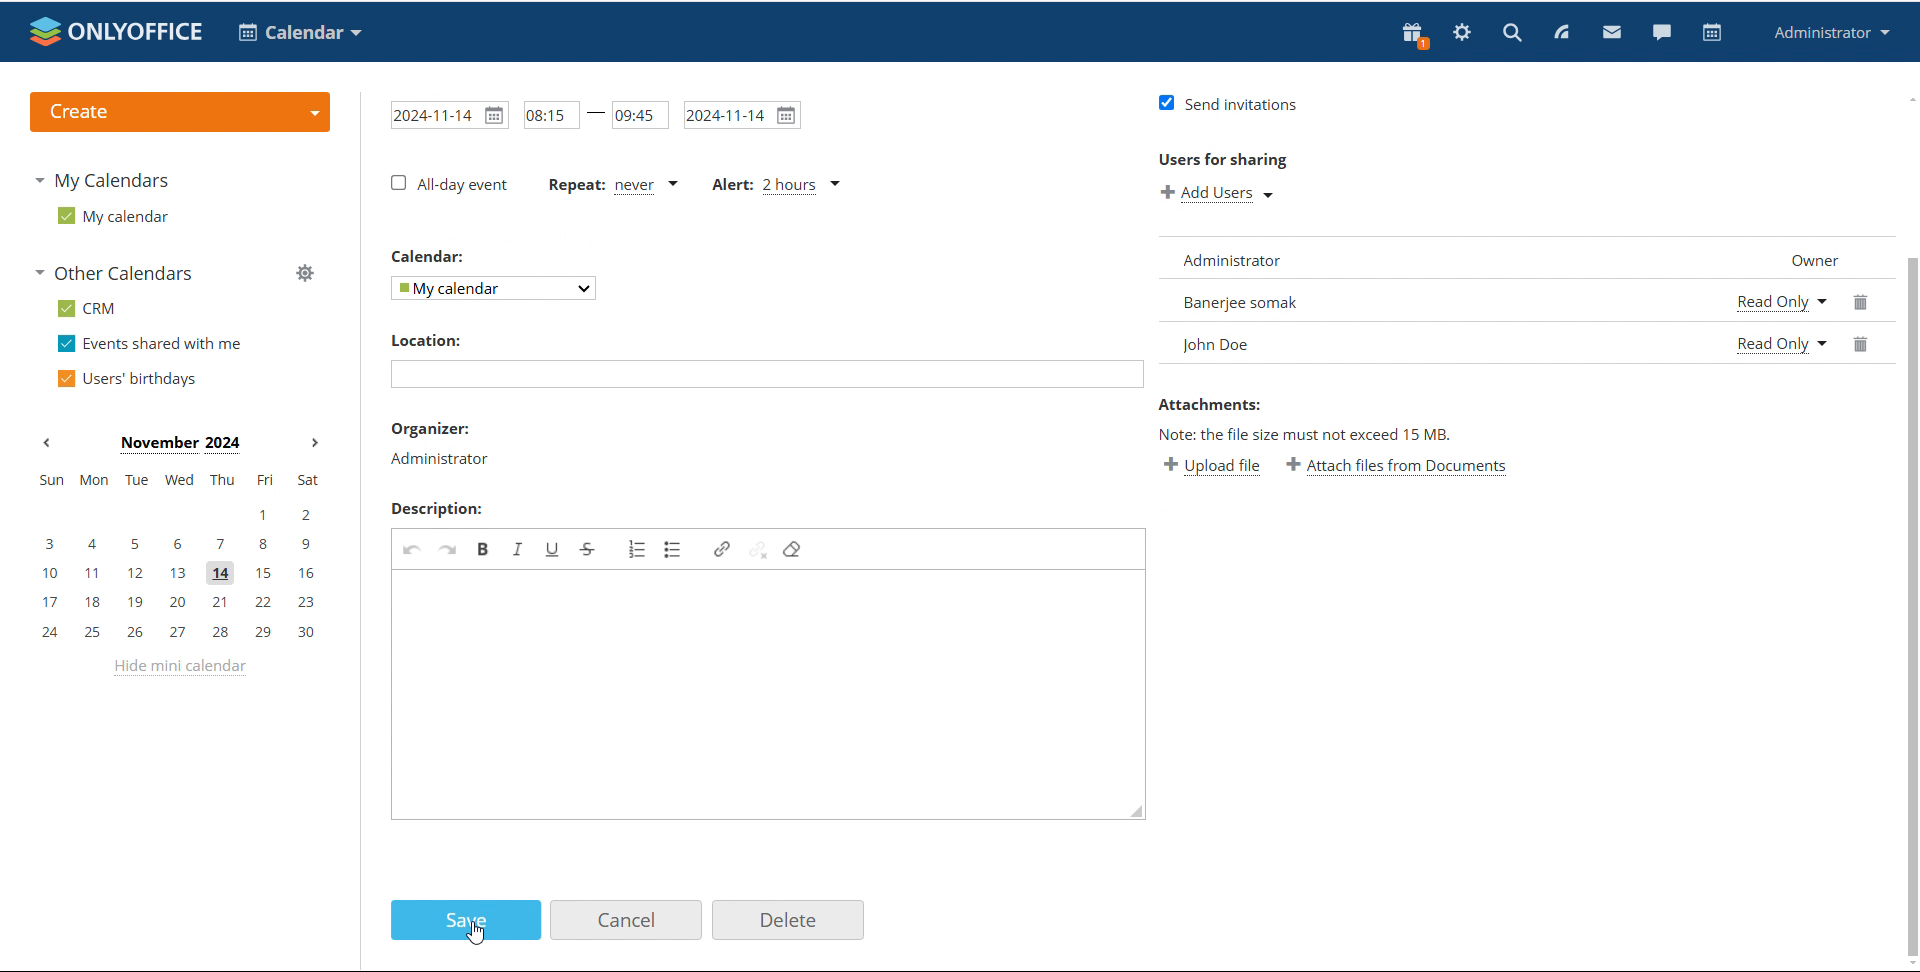  What do you see at coordinates (449, 115) in the screenshot?
I see `set start date` at bounding box center [449, 115].